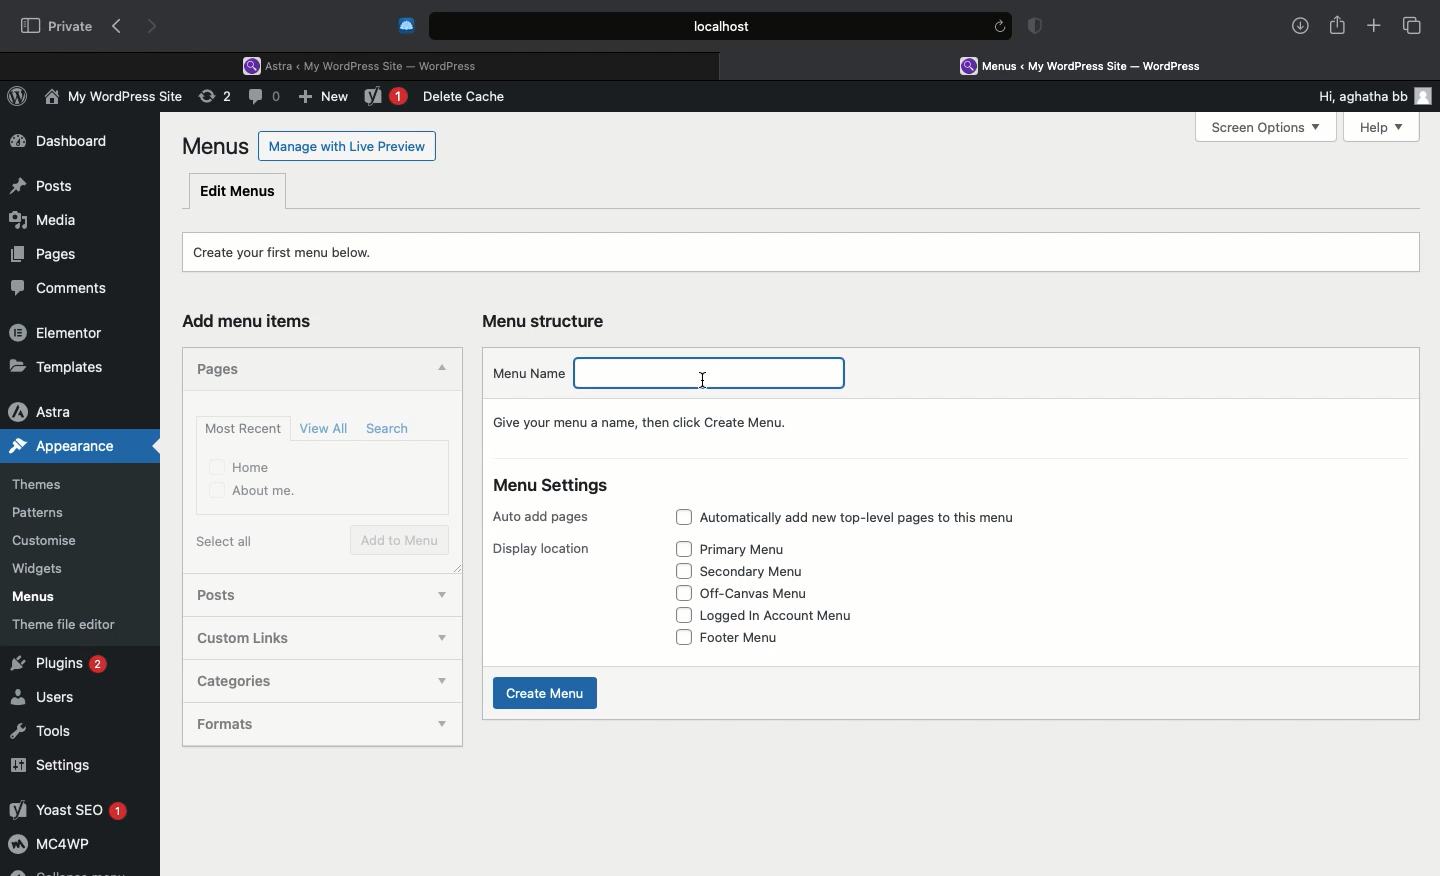 This screenshot has width=1440, height=876. I want to click on Download, so click(1301, 26).